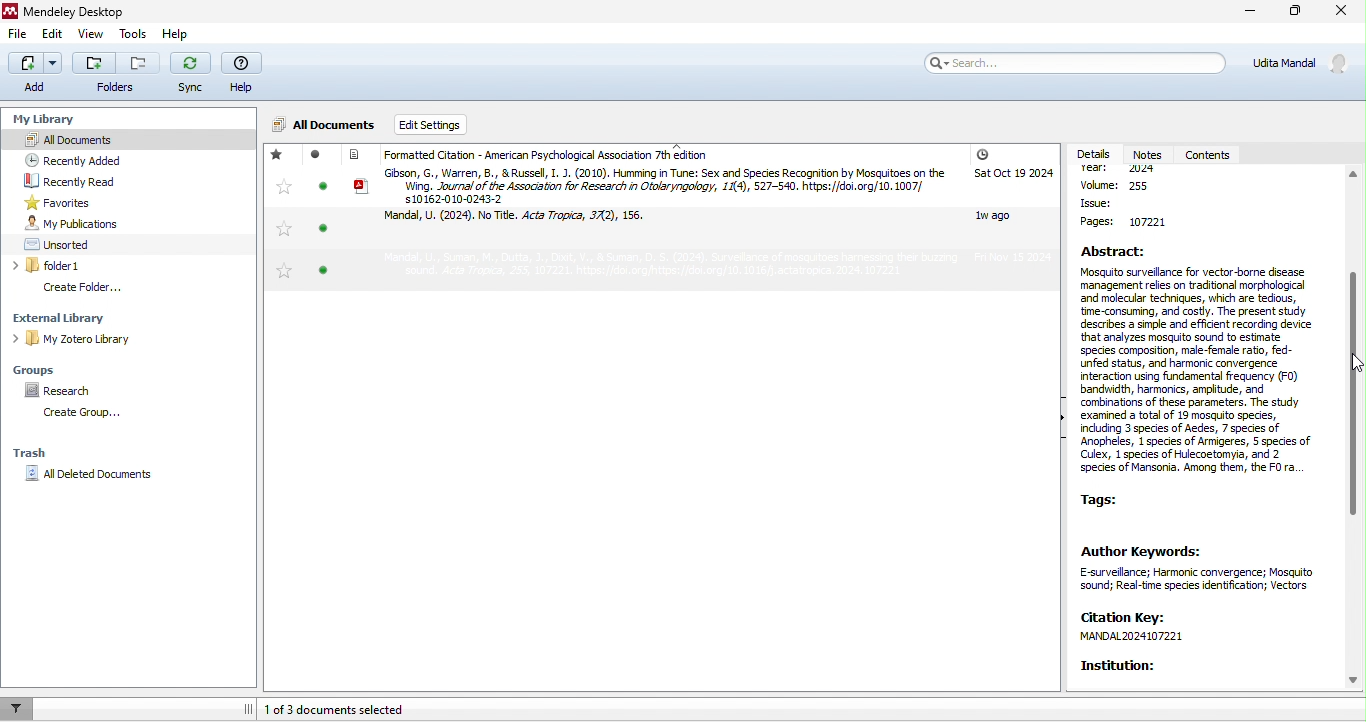 The height and width of the screenshot is (722, 1366). What do you see at coordinates (35, 72) in the screenshot?
I see `add` at bounding box center [35, 72].